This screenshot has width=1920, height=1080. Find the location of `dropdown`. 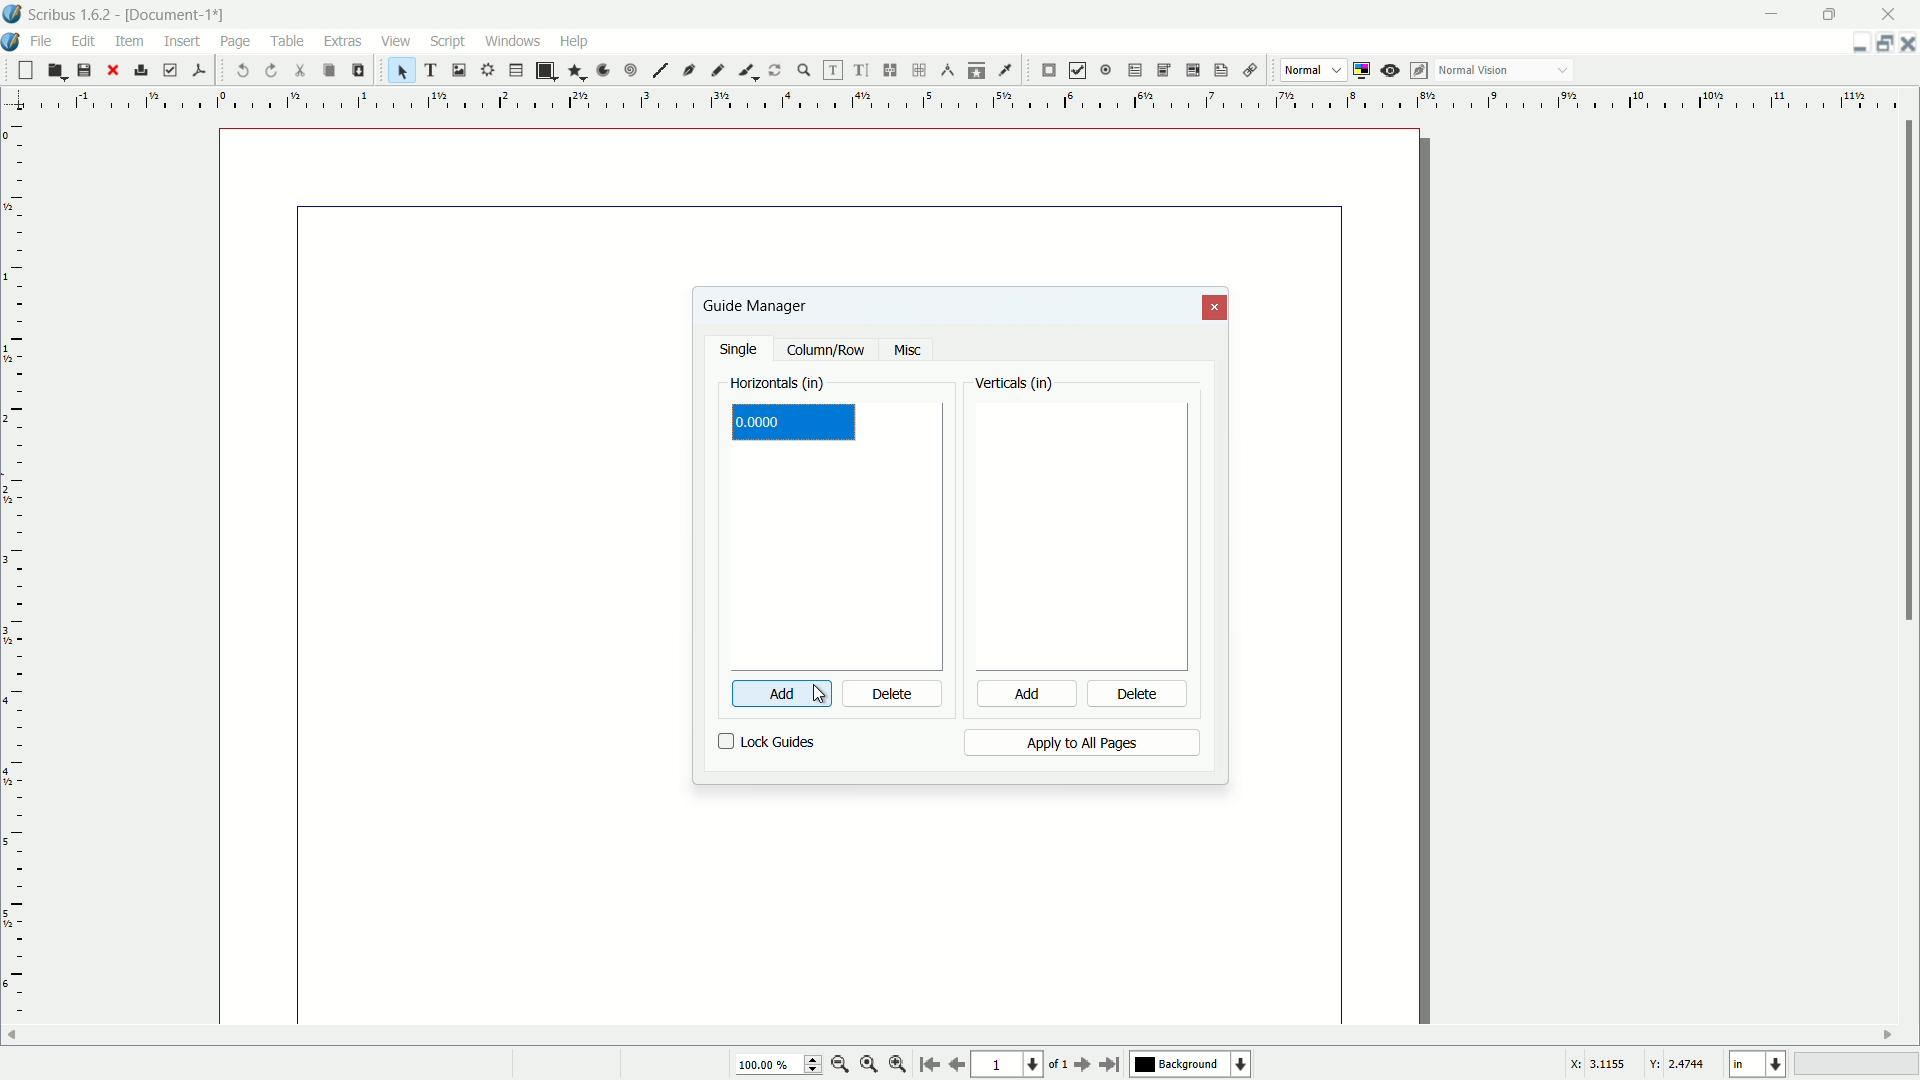

dropdown is located at coordinates (1563, 72).